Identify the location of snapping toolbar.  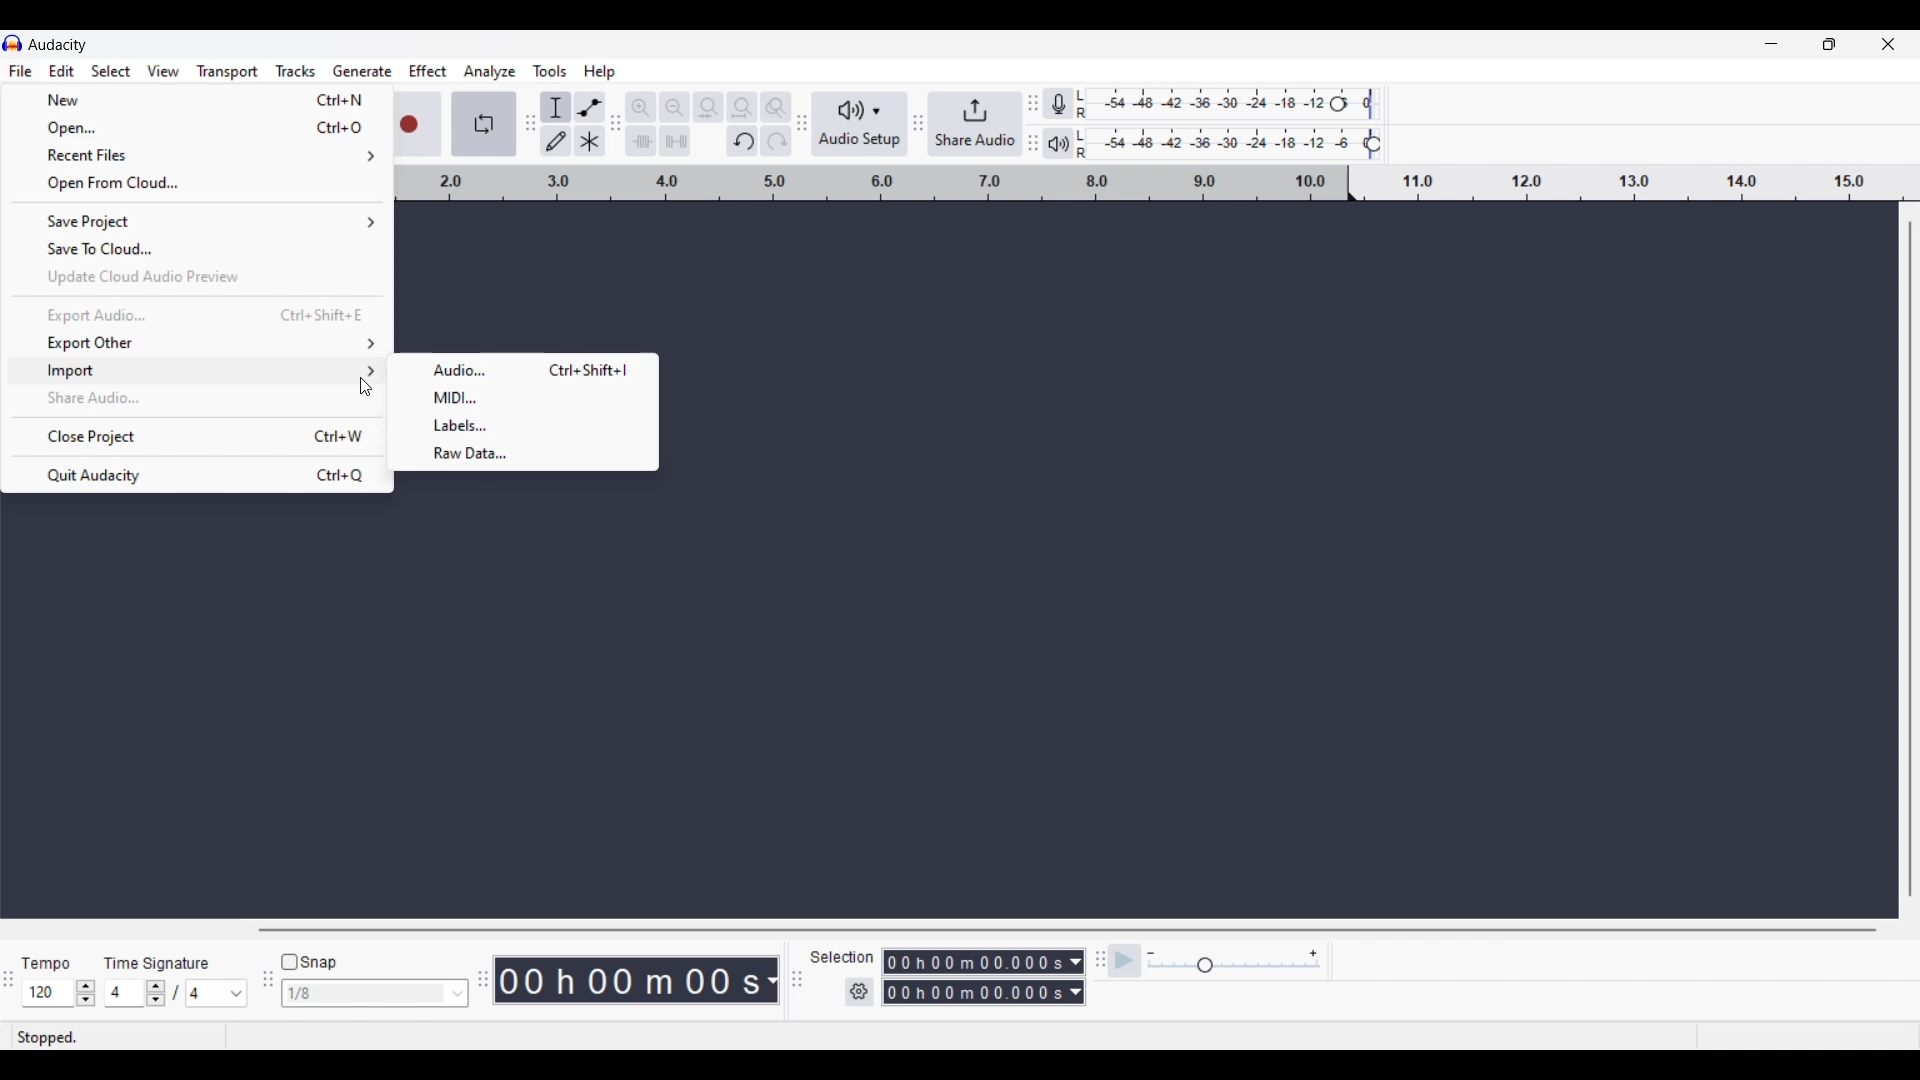
(264, 991).